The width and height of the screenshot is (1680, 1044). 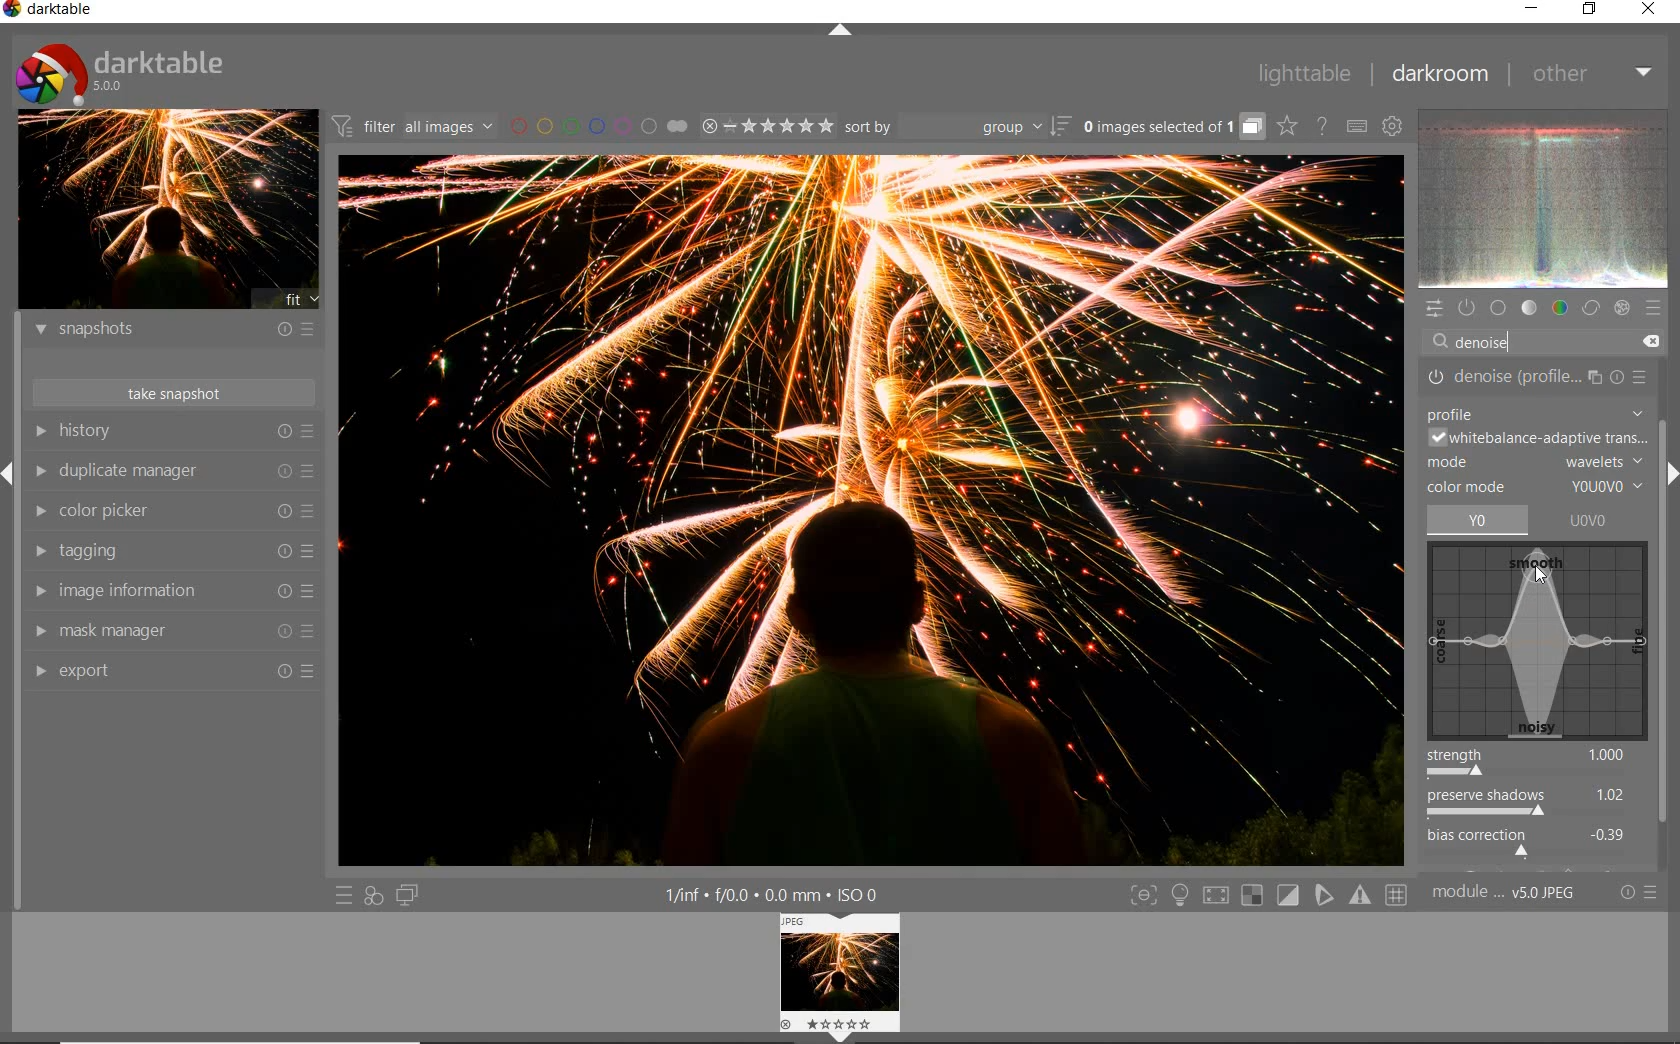 What do you see at coordinates (1285, 125) in the screenshot?
I see `click to change overlays on thumbnails` at bounding box center [1285, 125].